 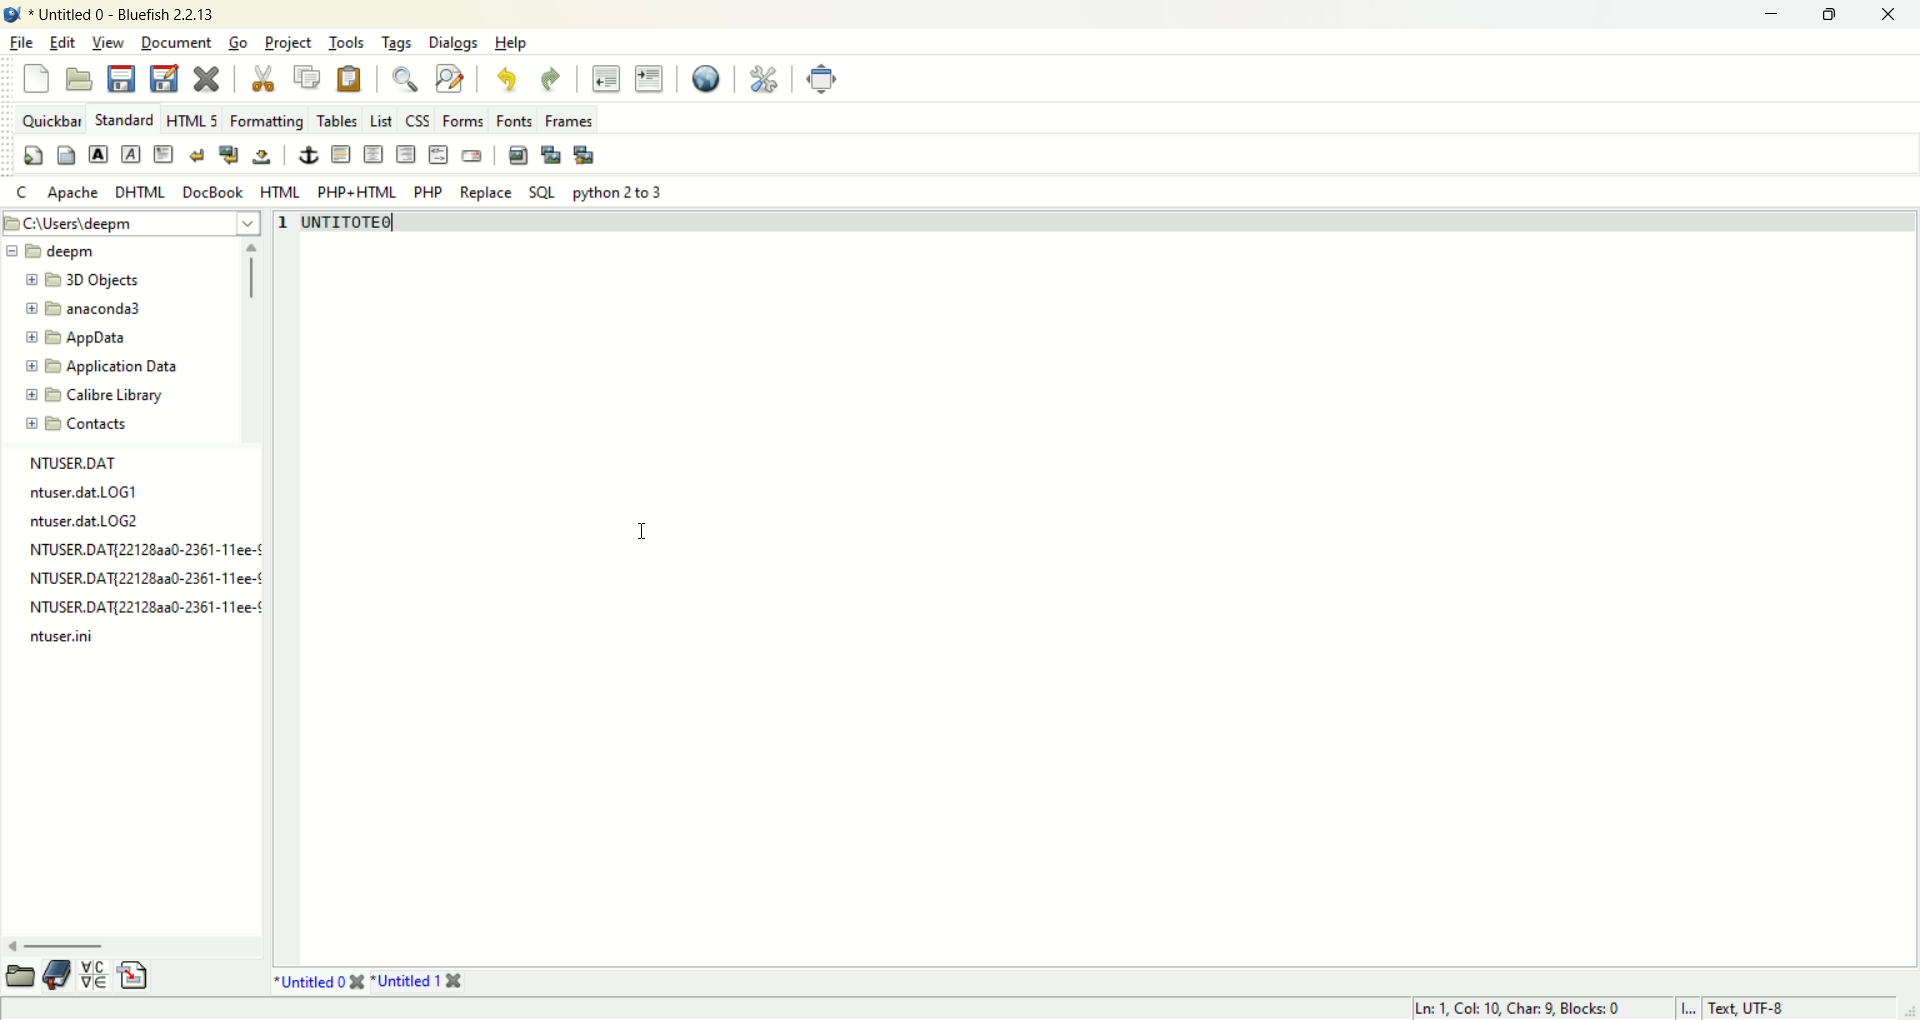 What do you see at coordinates (254, 275) in the screenshot?
I see `scroll bar` at bounding box center [254, 275].